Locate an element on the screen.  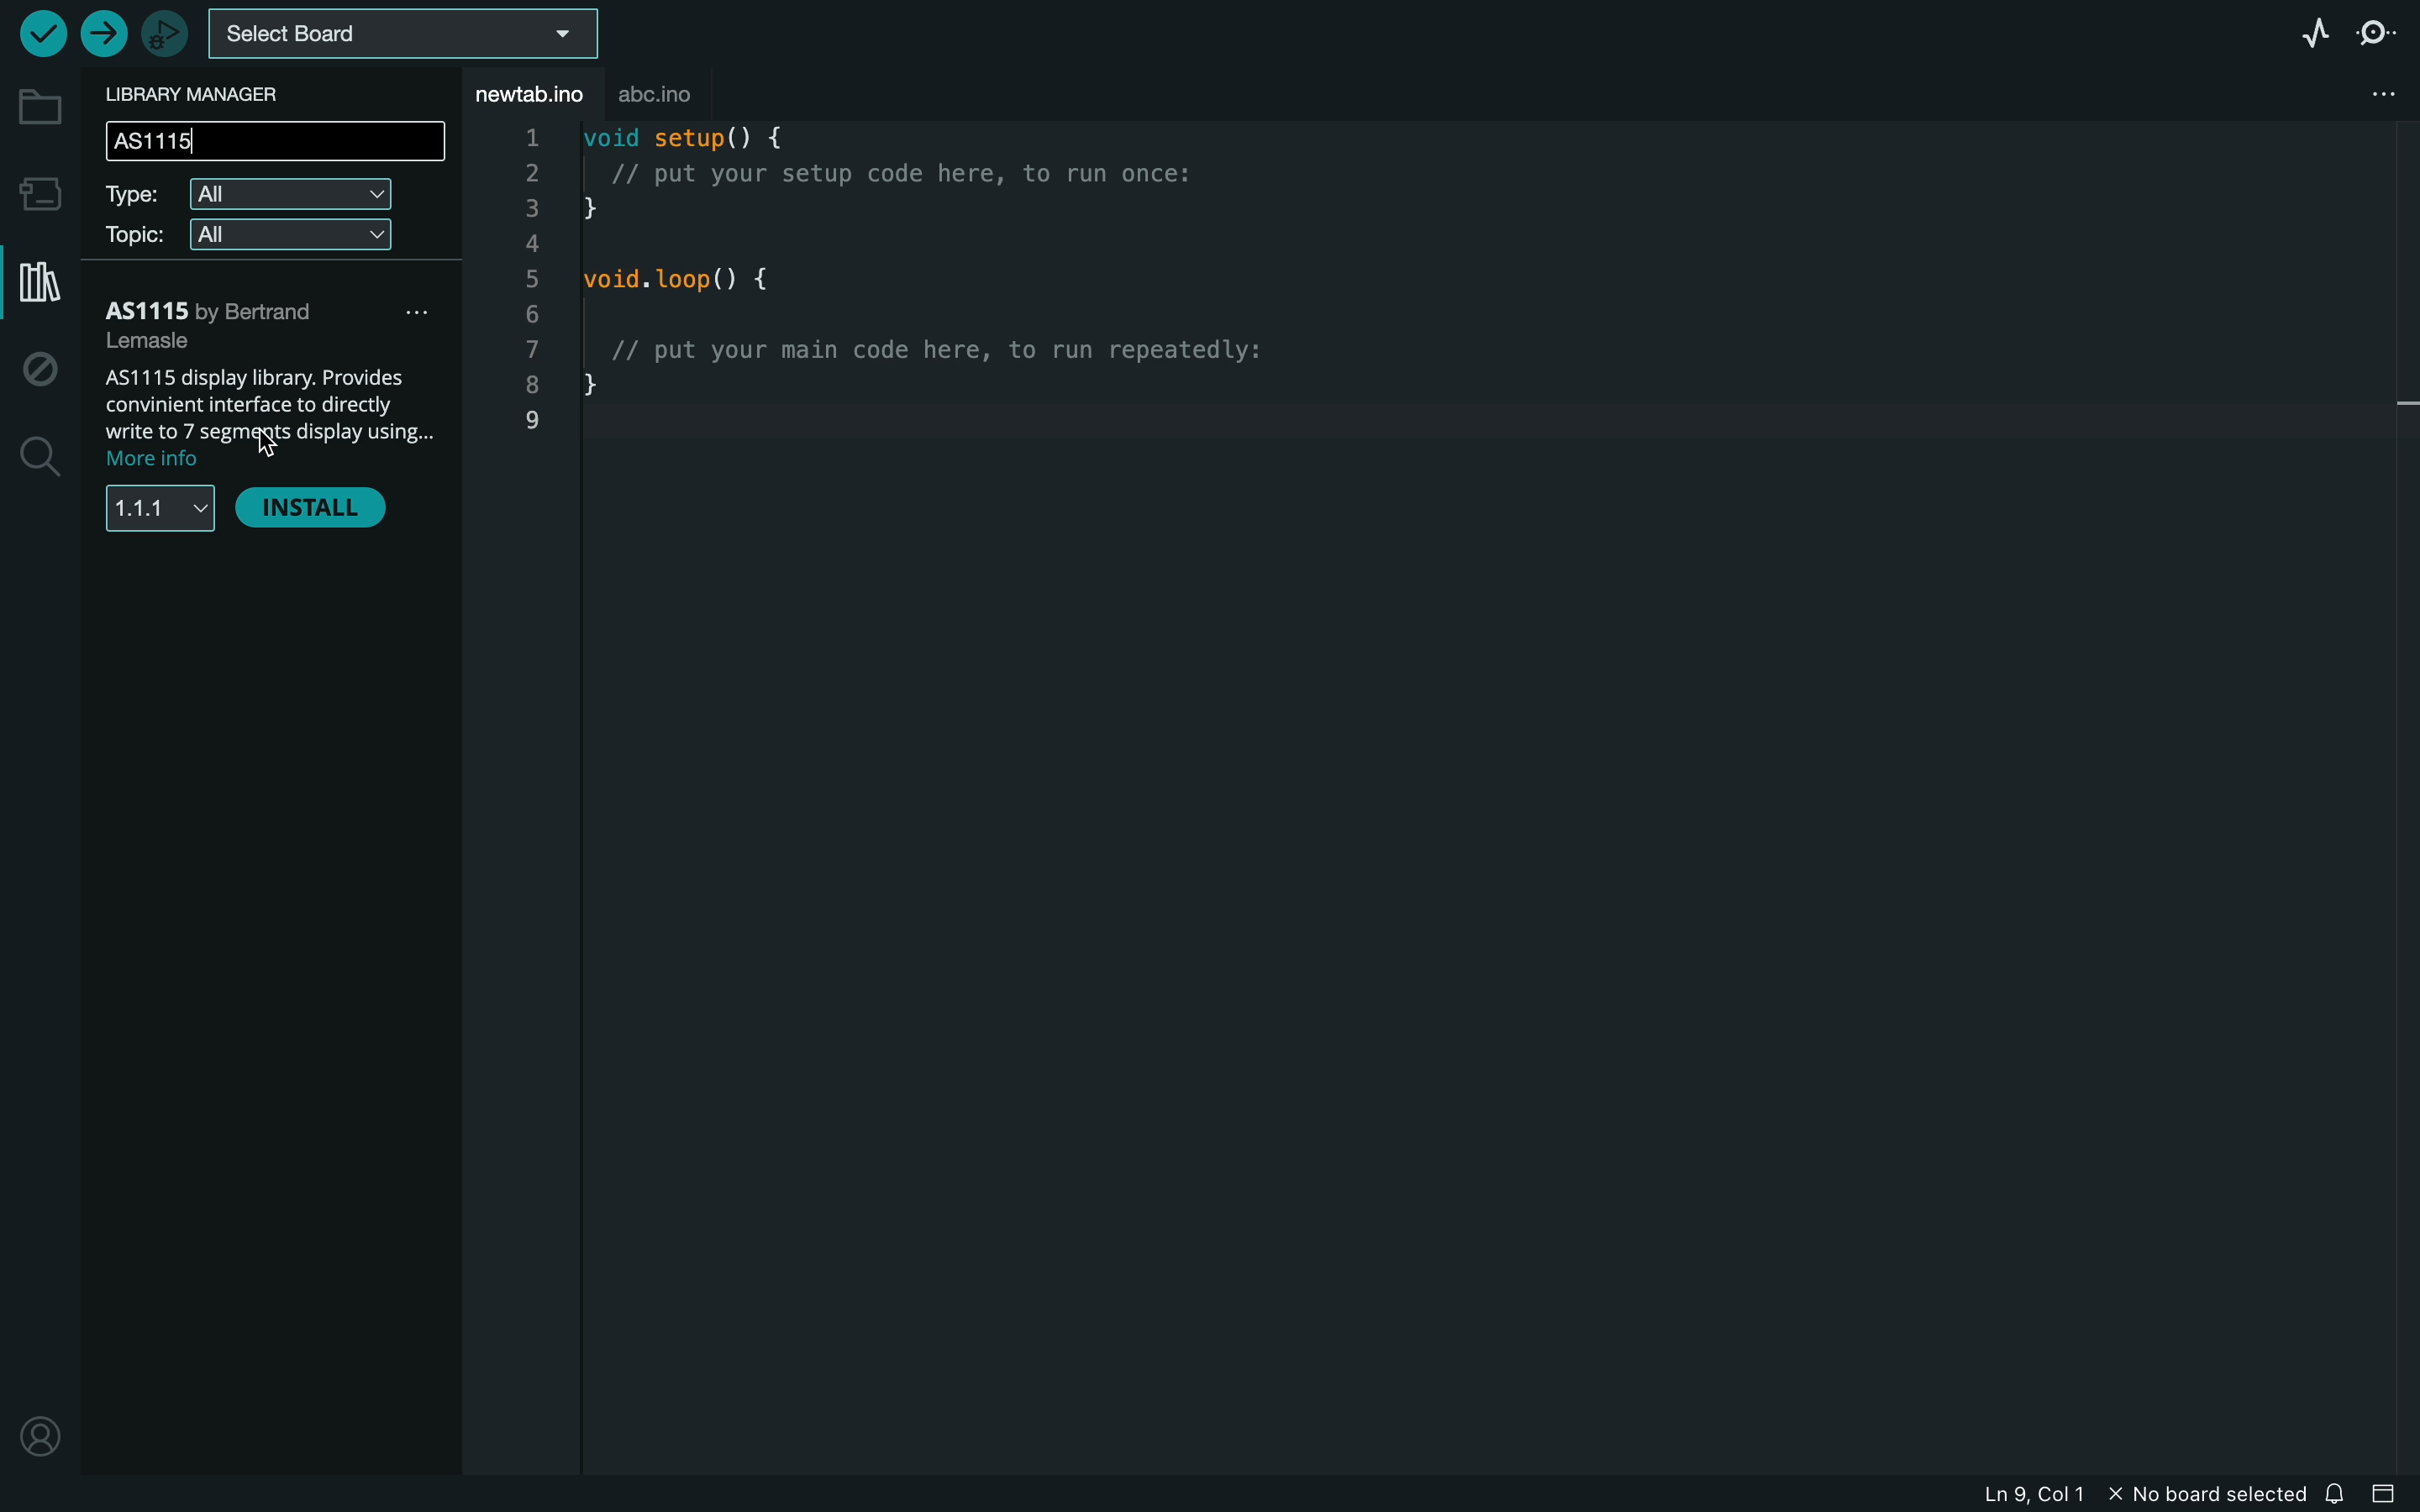
topic filter is located at coordinates (252, 238).